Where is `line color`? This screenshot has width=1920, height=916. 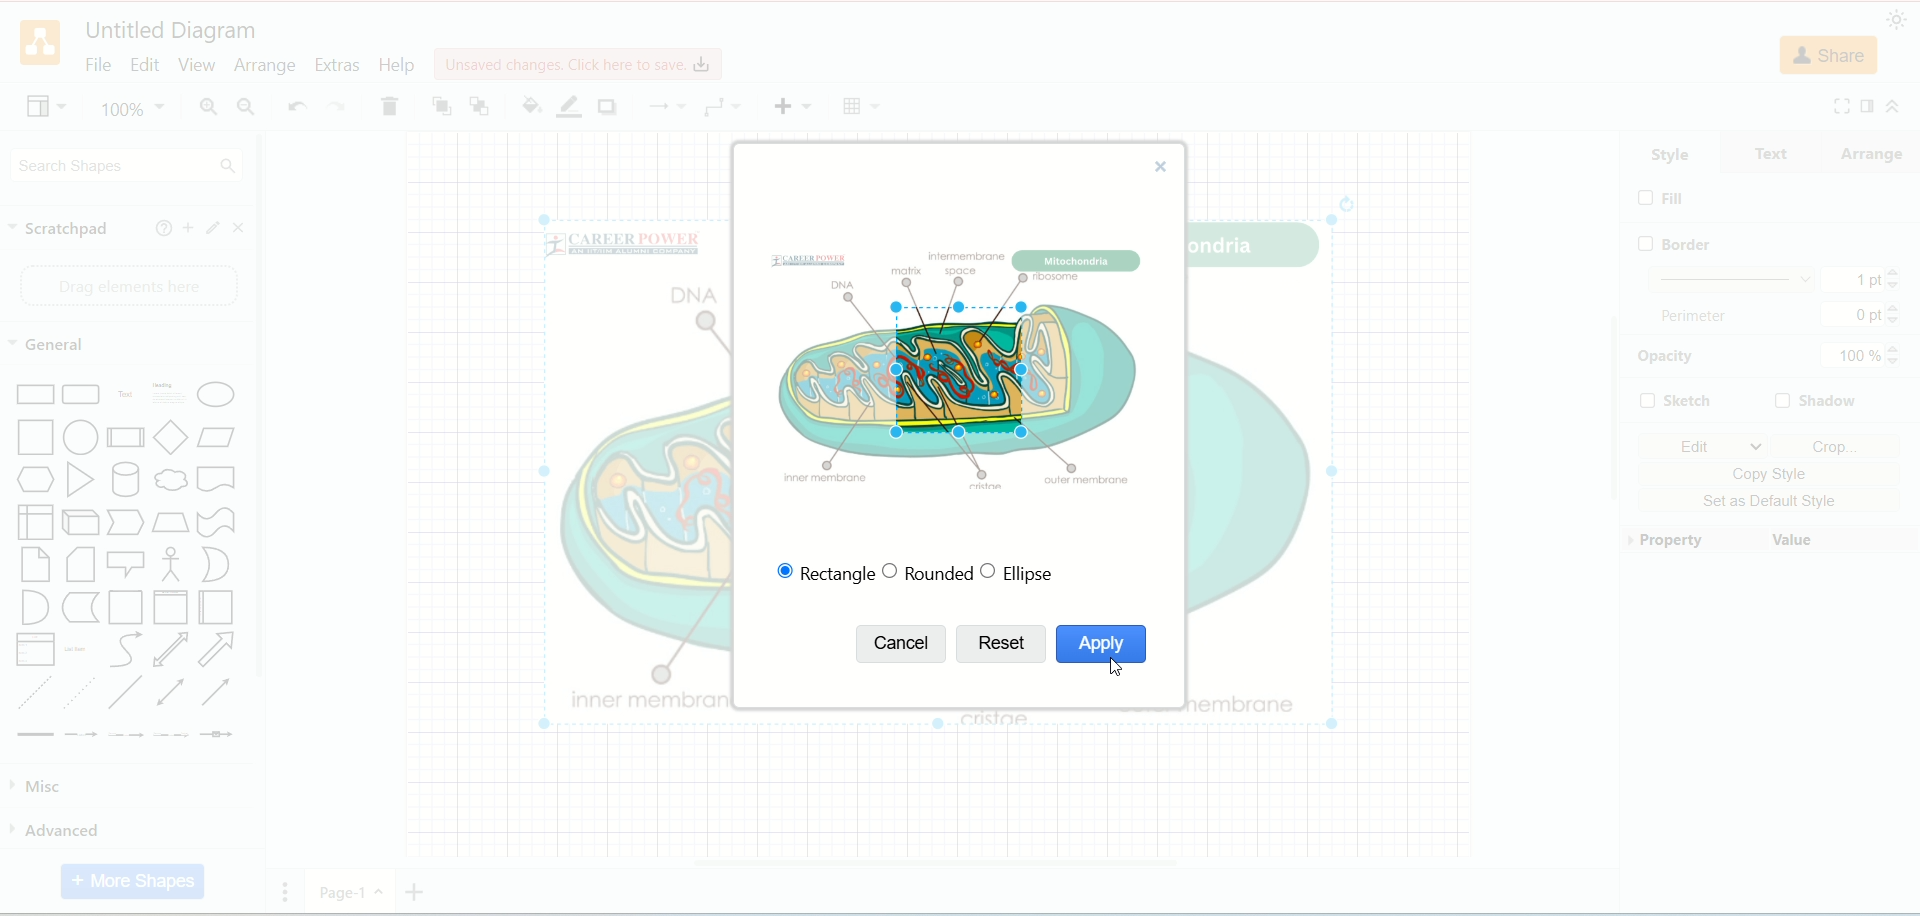
line color is located at coordinates (568, 106).